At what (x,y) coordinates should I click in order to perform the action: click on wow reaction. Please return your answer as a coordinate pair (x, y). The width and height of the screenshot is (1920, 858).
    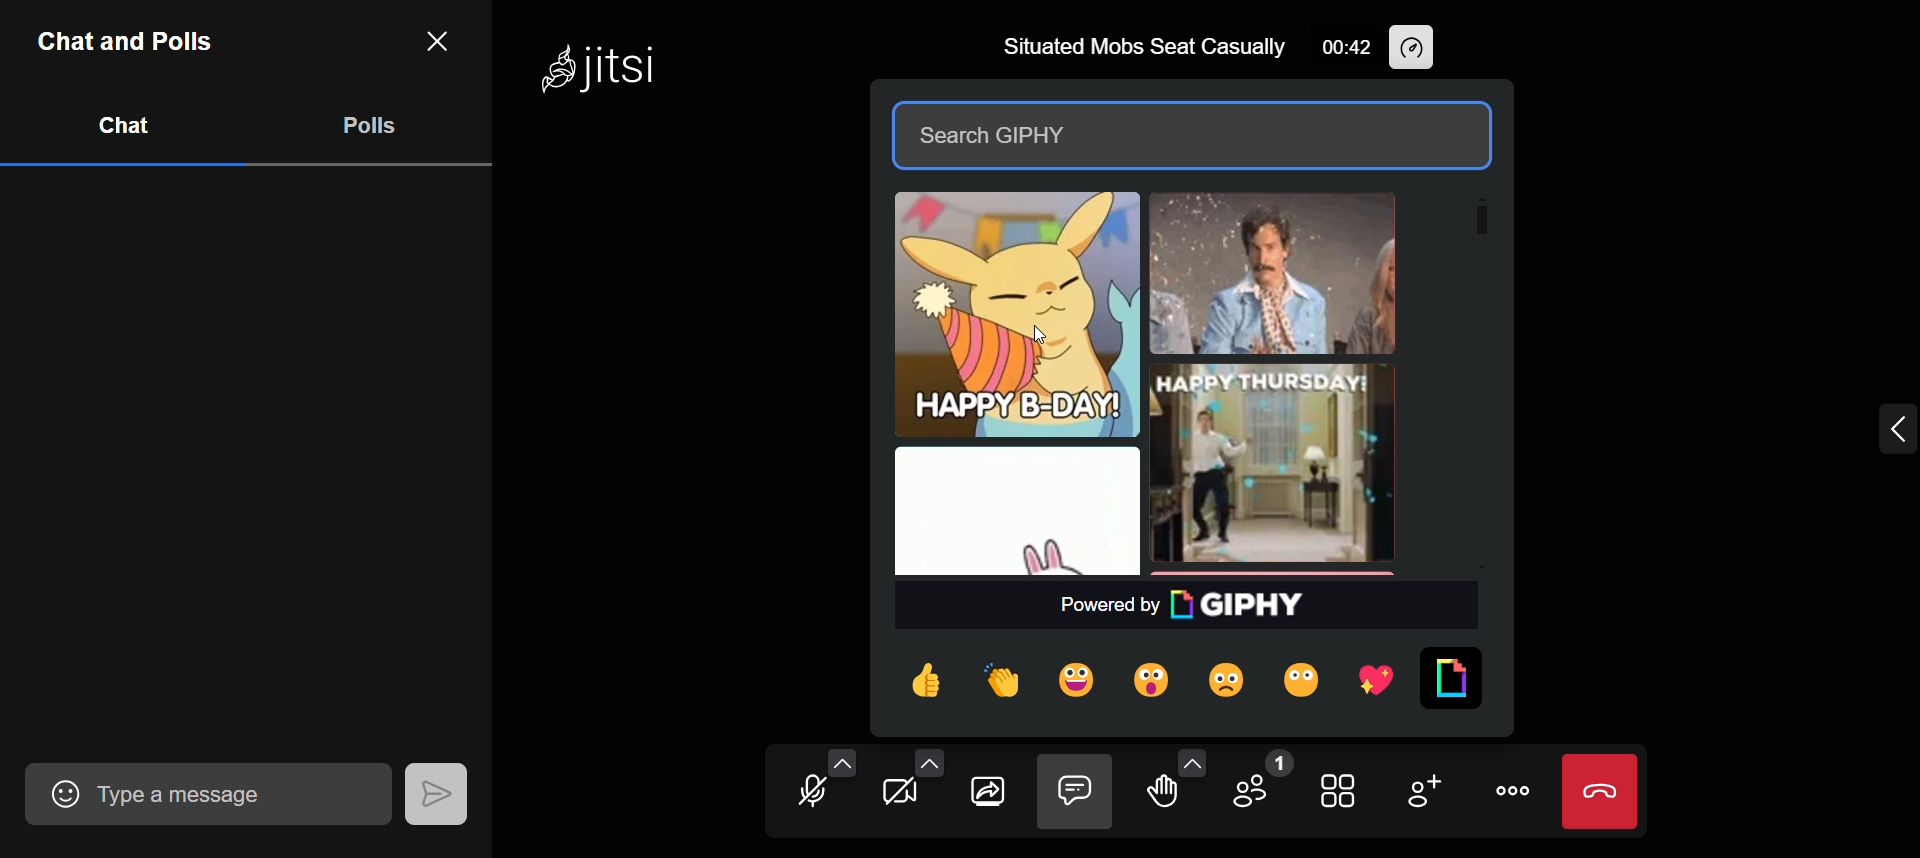
    Looking at the image, I should click on (1146, 679).